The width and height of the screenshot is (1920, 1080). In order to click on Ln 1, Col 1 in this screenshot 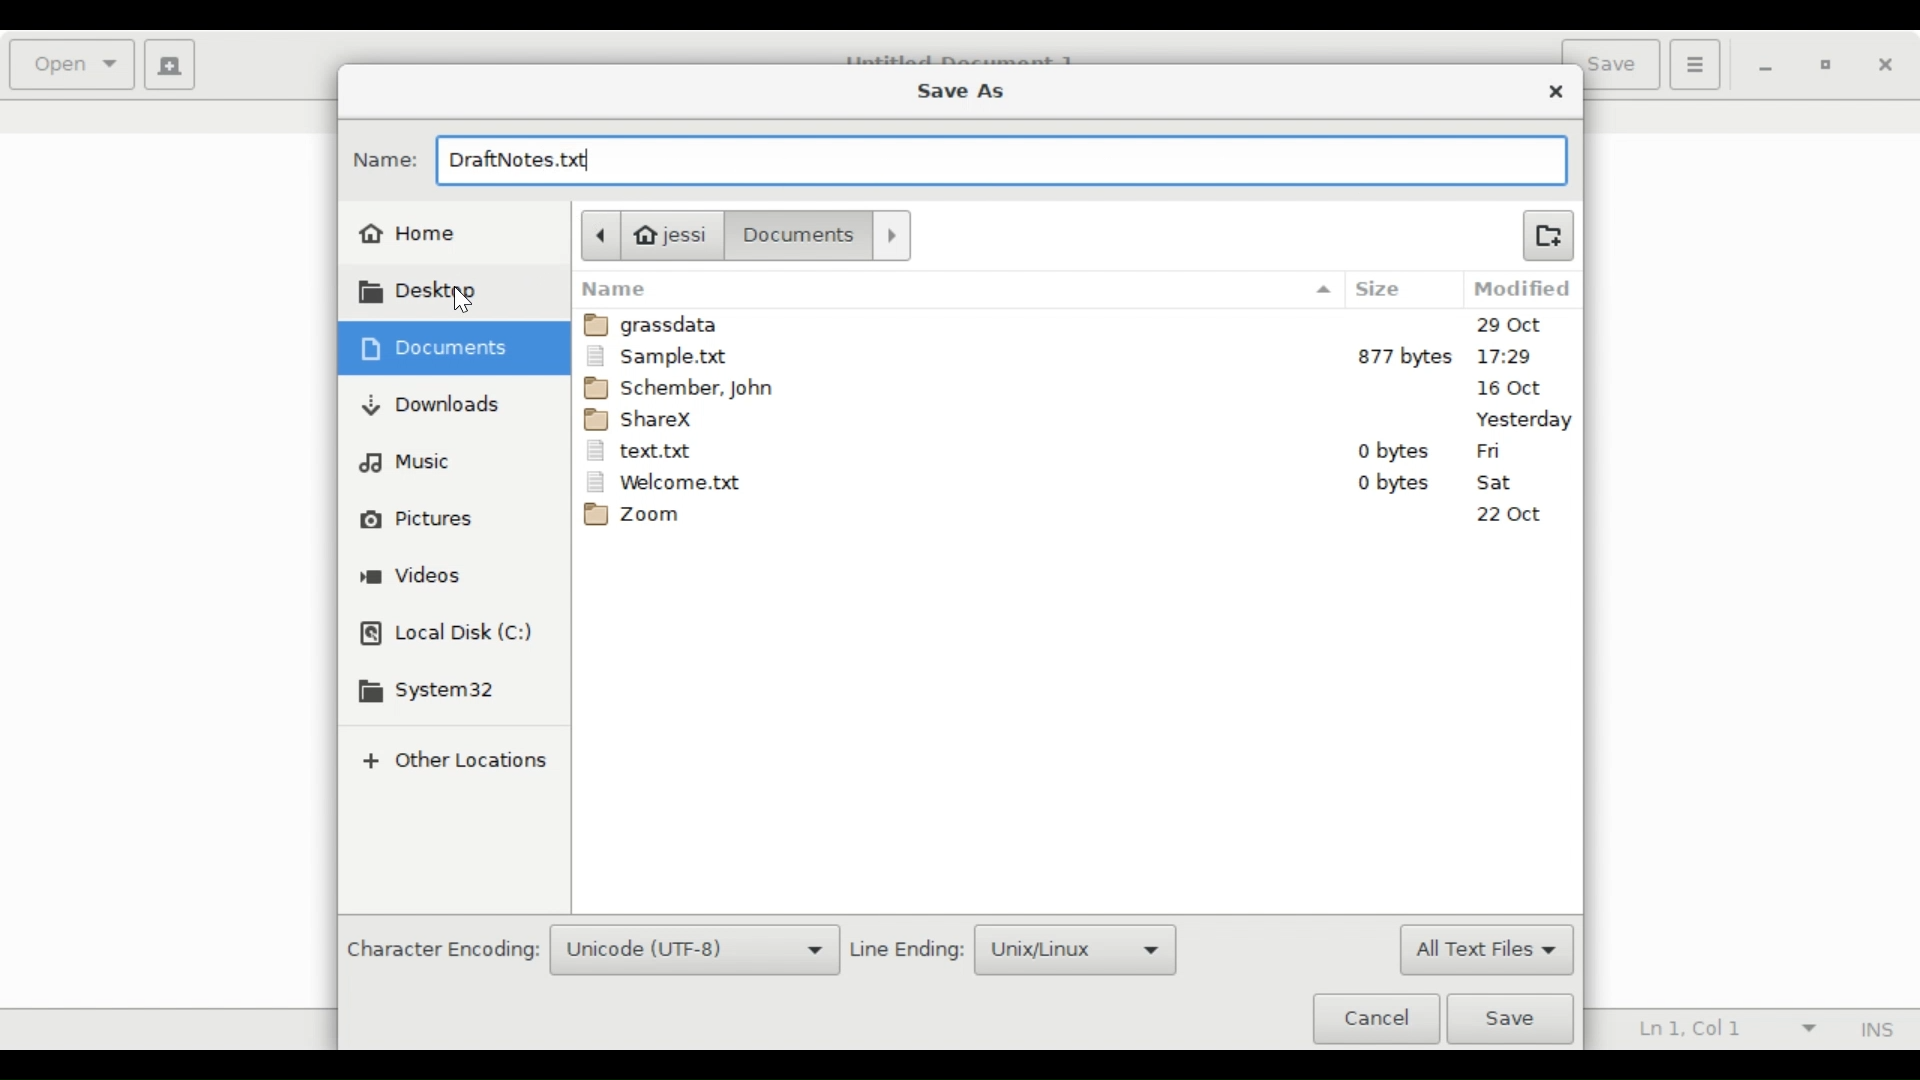, I will do `click(1721, 1030)`.